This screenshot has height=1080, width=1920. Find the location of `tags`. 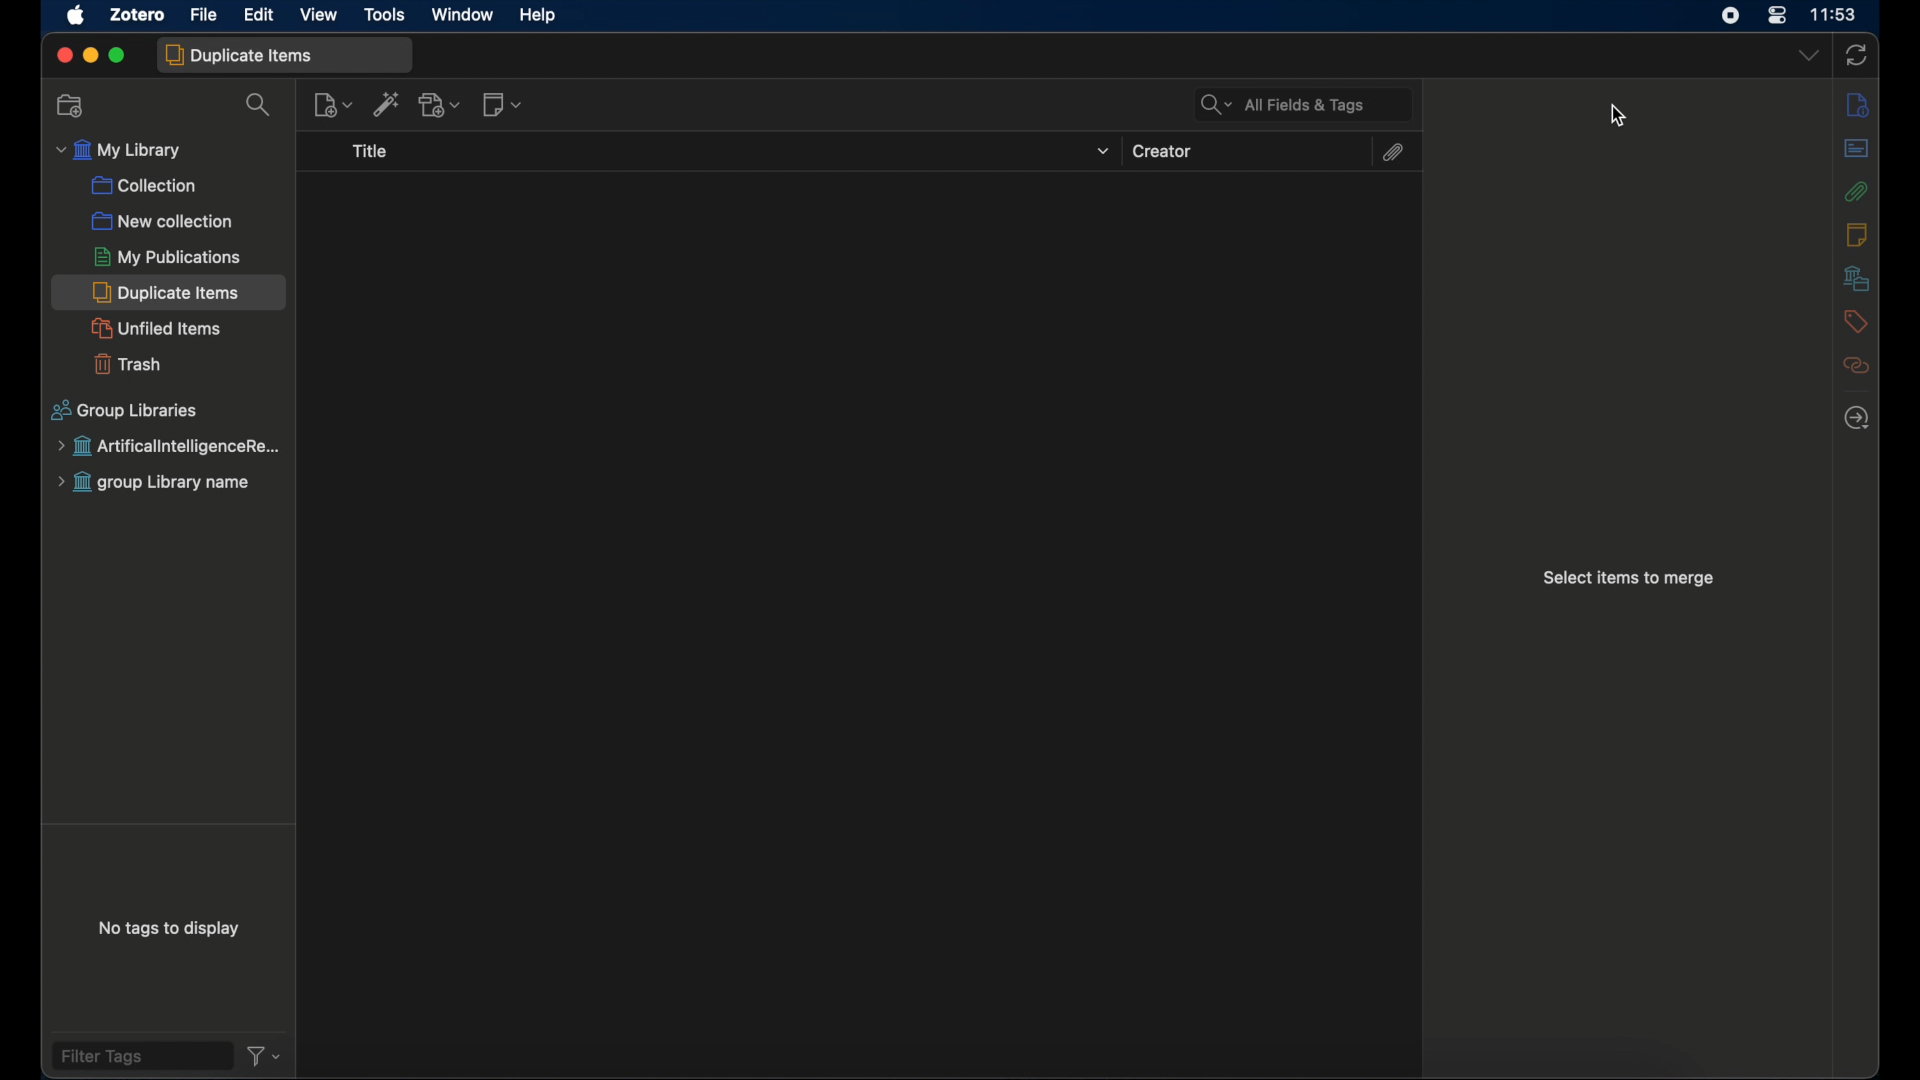

tags is located at coordinates (1854, 323).